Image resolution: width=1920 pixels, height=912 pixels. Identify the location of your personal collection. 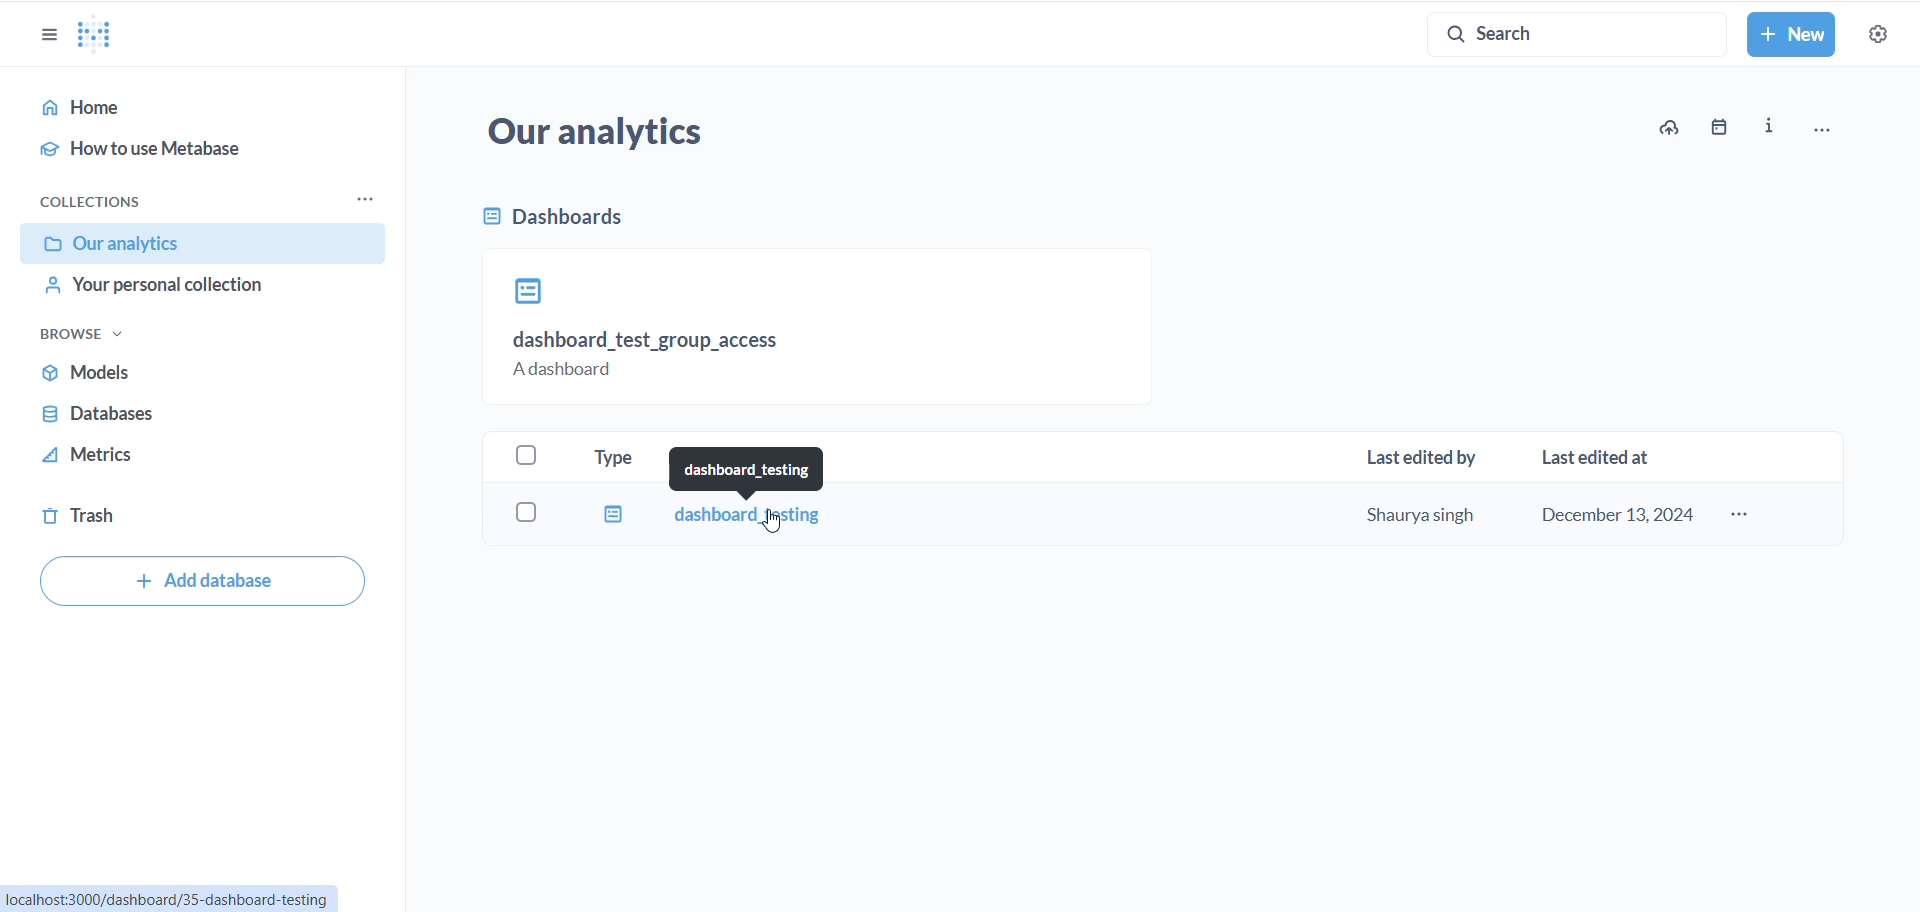
(207, 291).